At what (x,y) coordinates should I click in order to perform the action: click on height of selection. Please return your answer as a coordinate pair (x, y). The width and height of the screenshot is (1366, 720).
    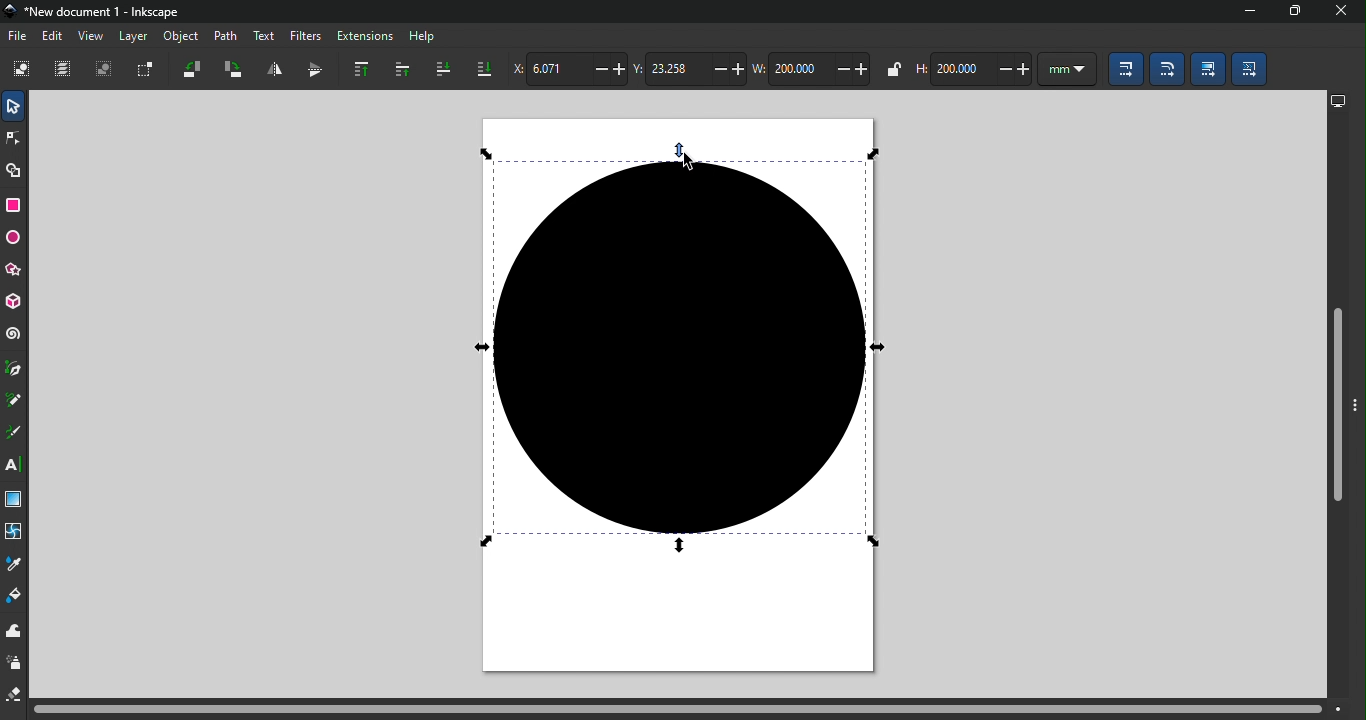
    Looking at the image, I should click on (972, 68).